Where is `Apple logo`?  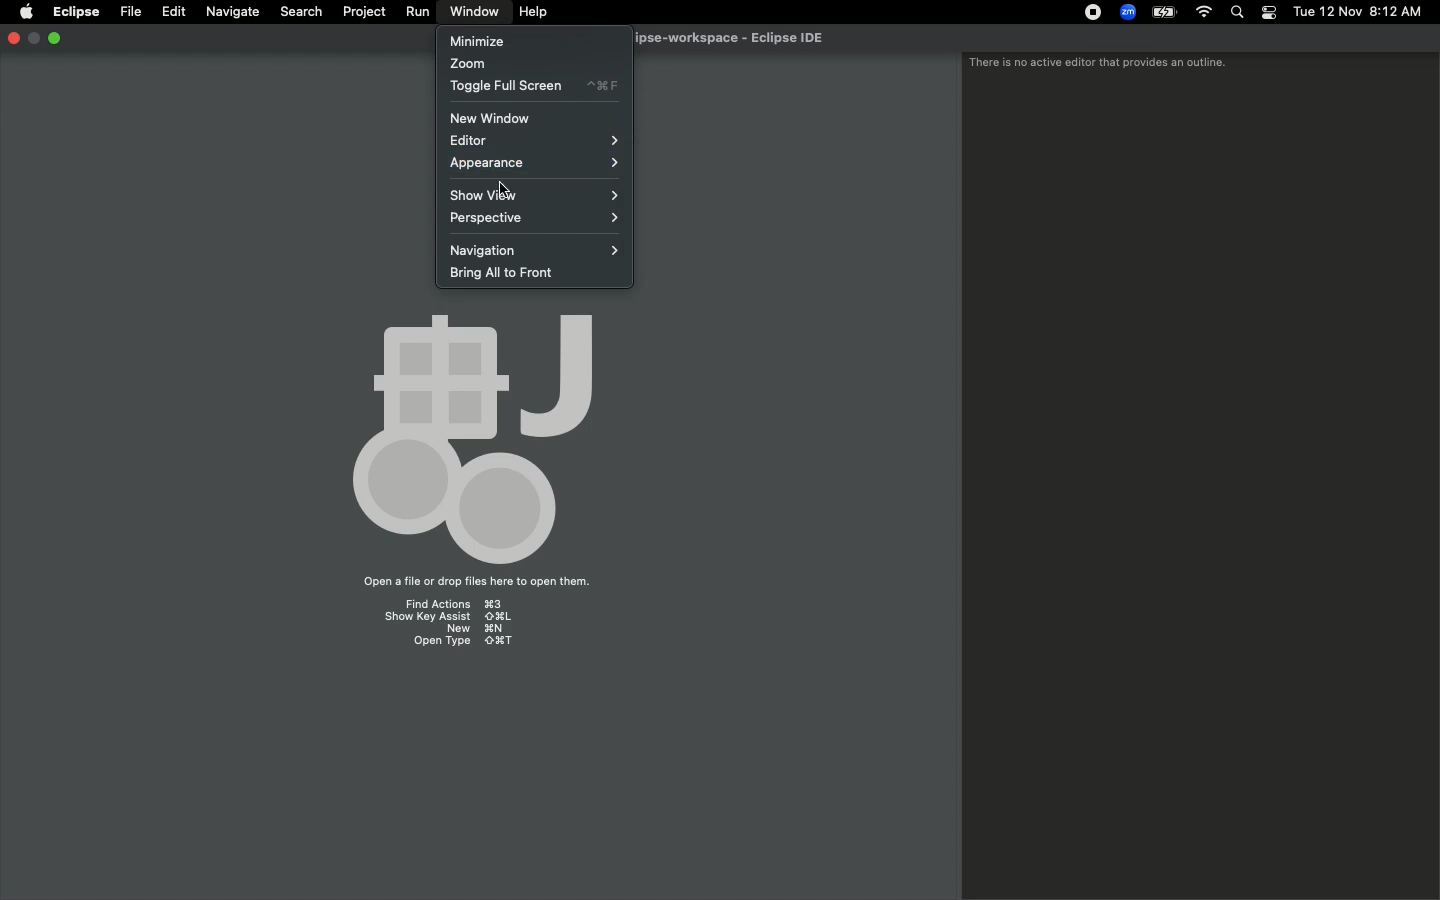
Apple logo is located at coordinates (25, 13).